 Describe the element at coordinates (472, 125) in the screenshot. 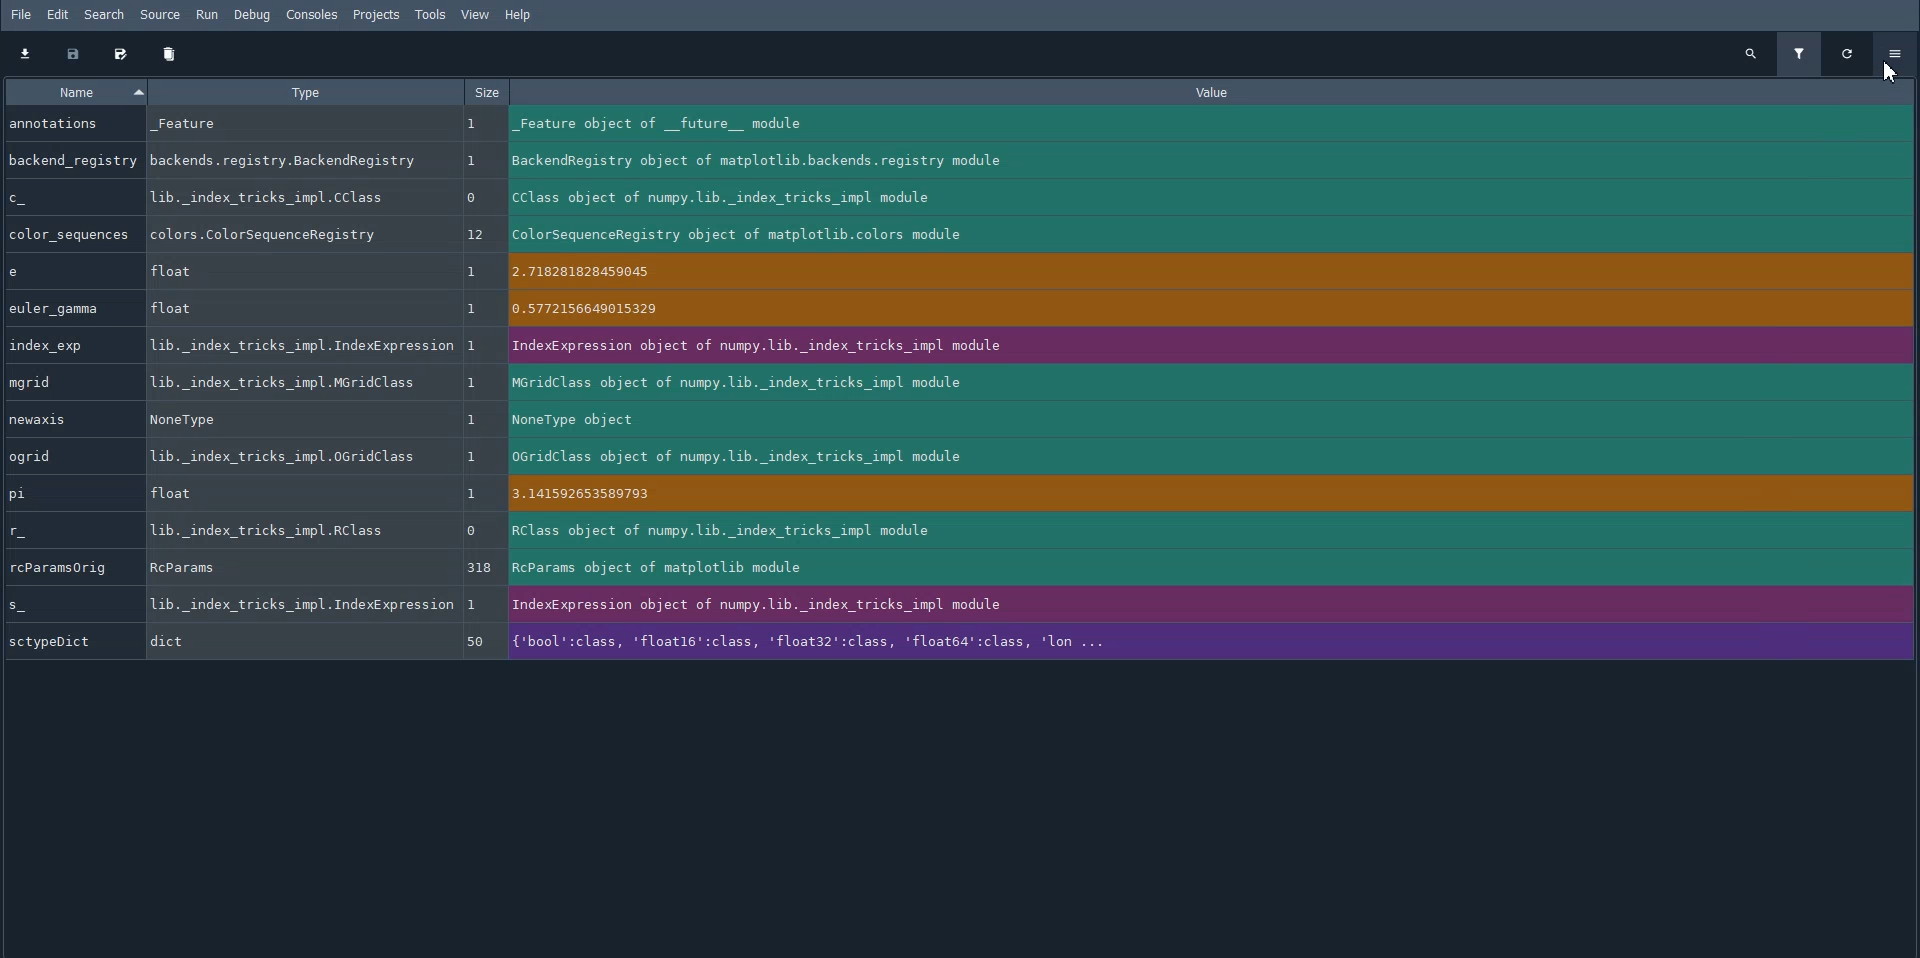

I see `1` at that location.